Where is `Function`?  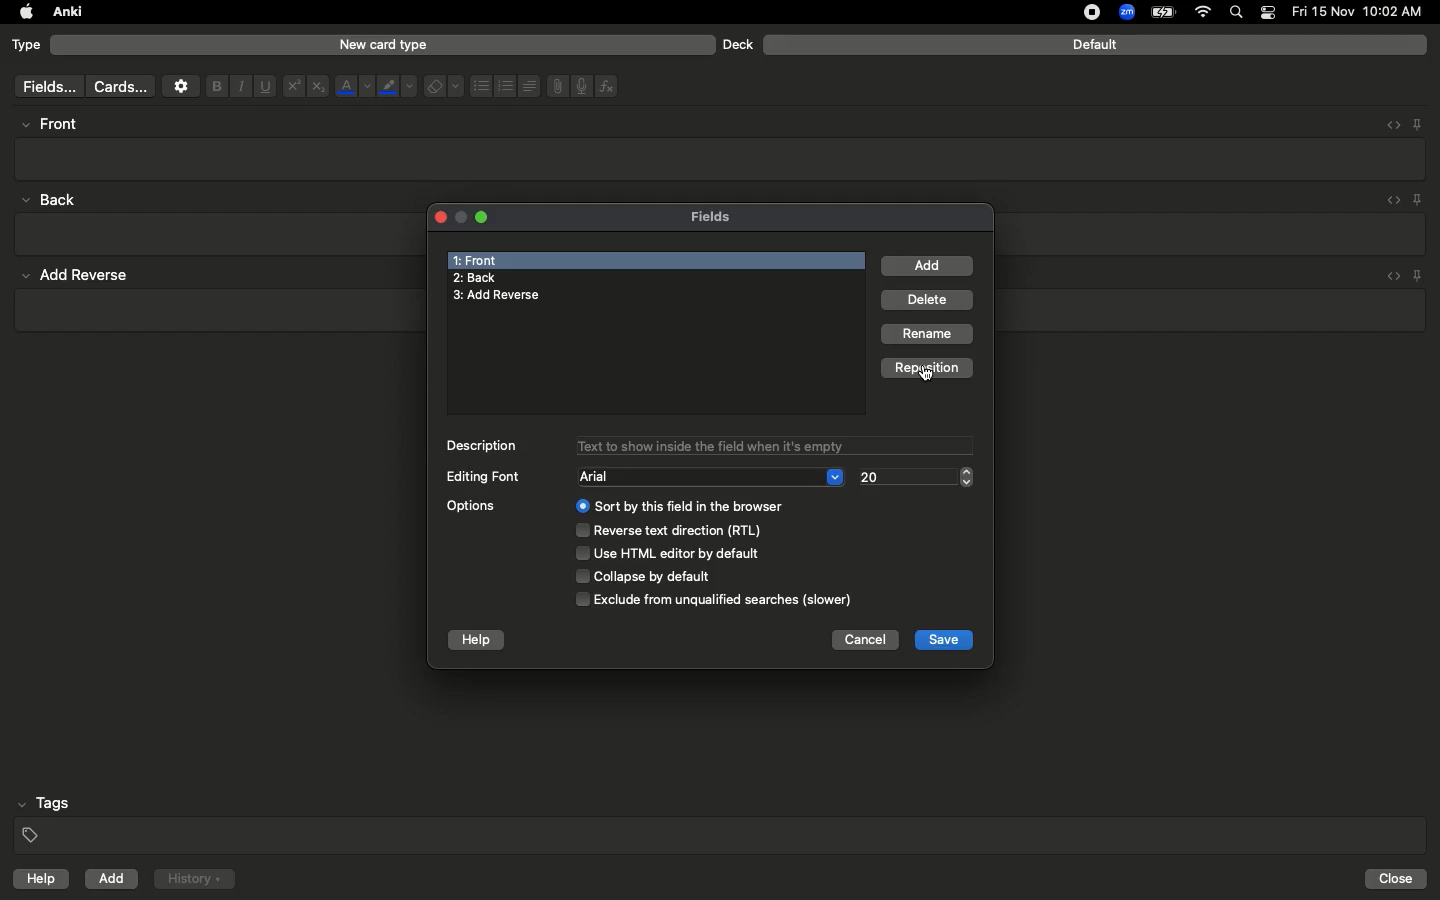 Function is located at coordinates (608, 86).